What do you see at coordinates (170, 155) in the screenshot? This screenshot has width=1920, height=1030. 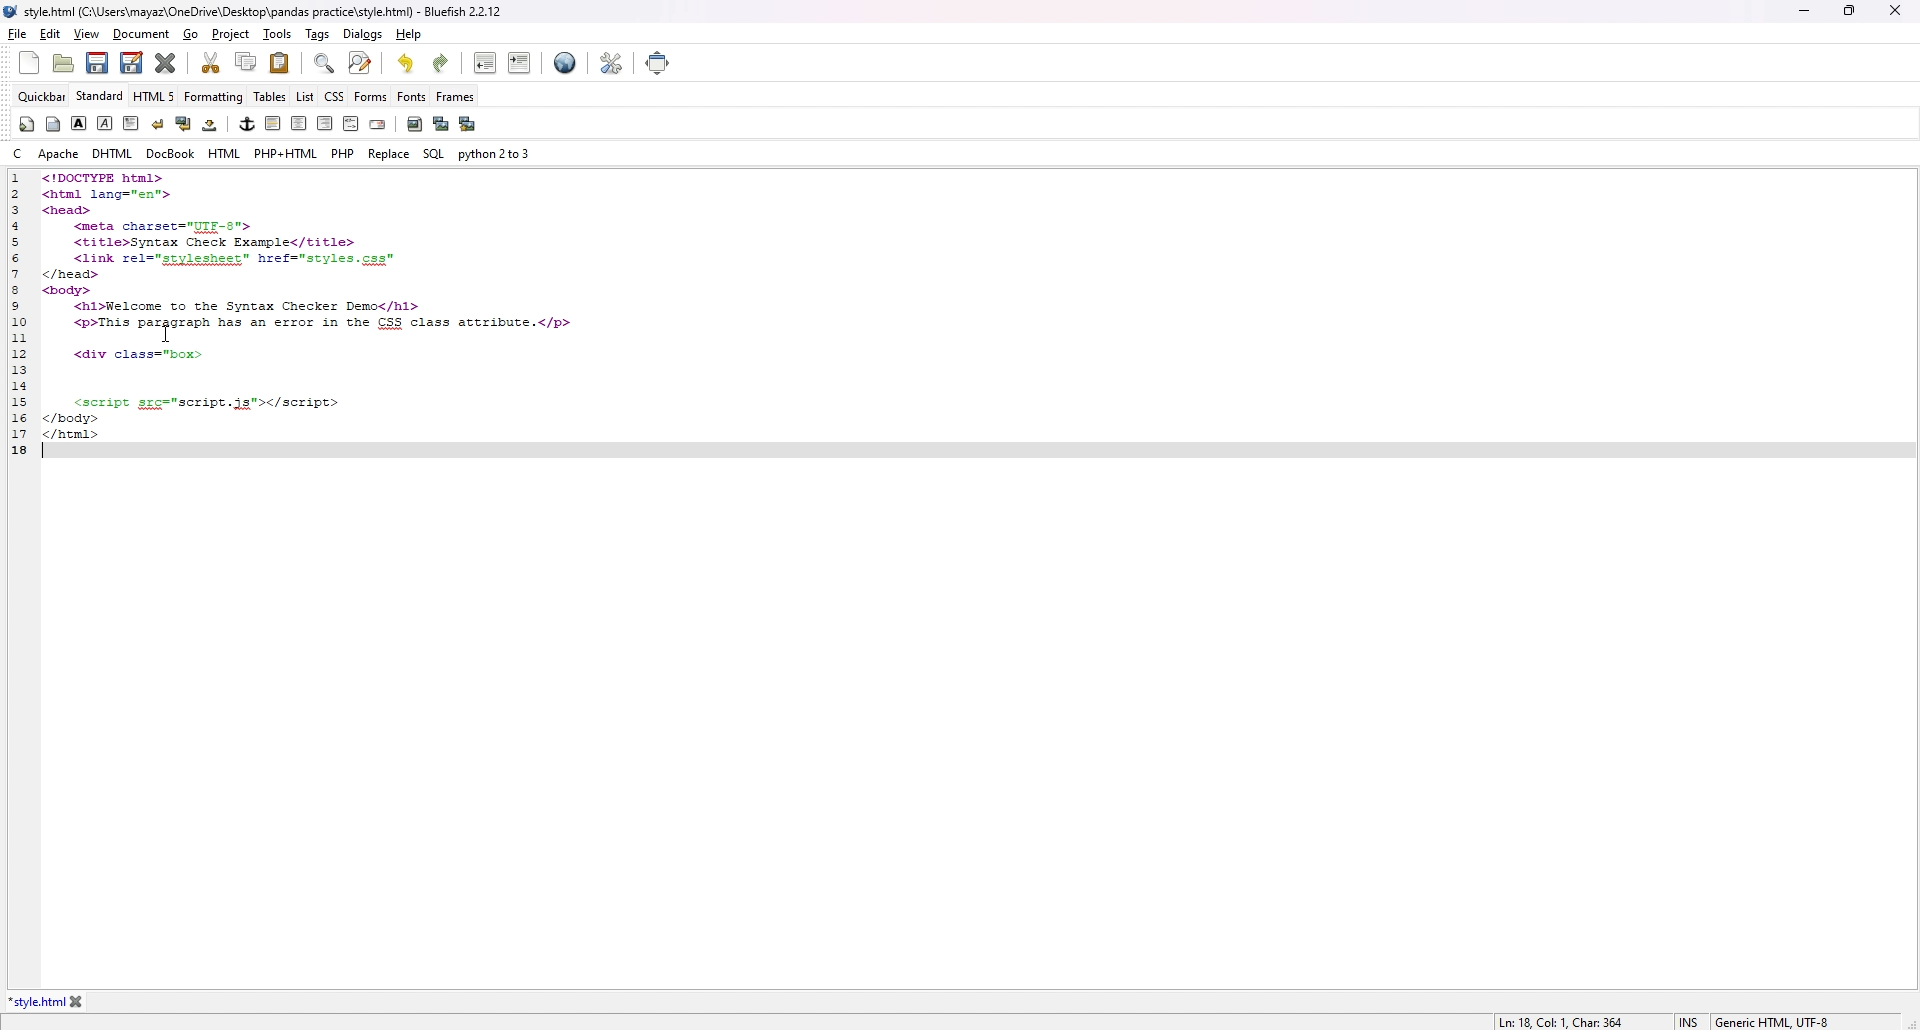 I see `docbook` at bounding box center [170, 155].